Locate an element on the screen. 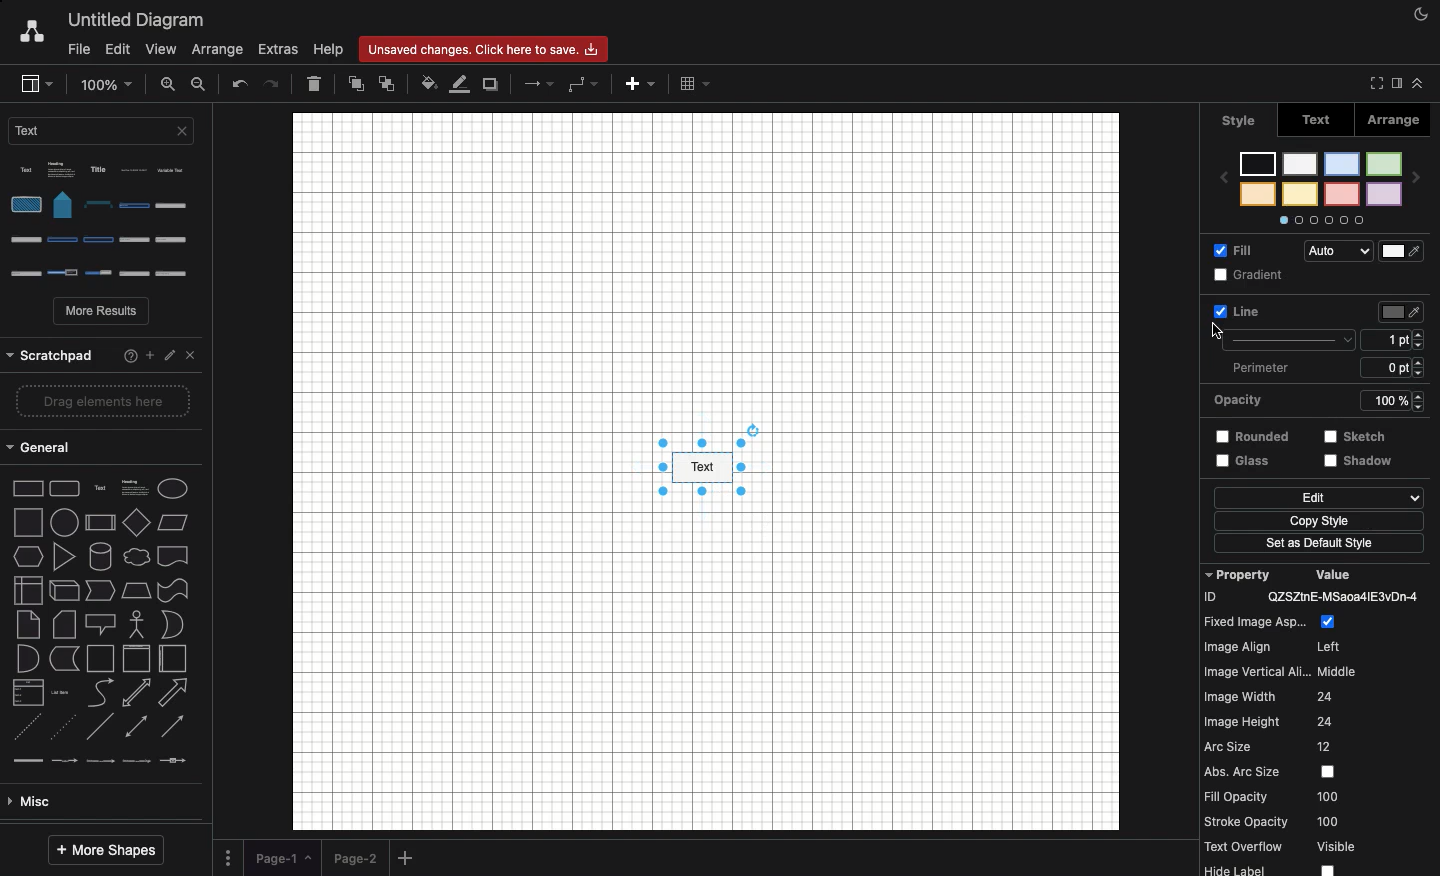 This screenshot has width=1440, height=876. Style selected is located at coordinates (704, 468).